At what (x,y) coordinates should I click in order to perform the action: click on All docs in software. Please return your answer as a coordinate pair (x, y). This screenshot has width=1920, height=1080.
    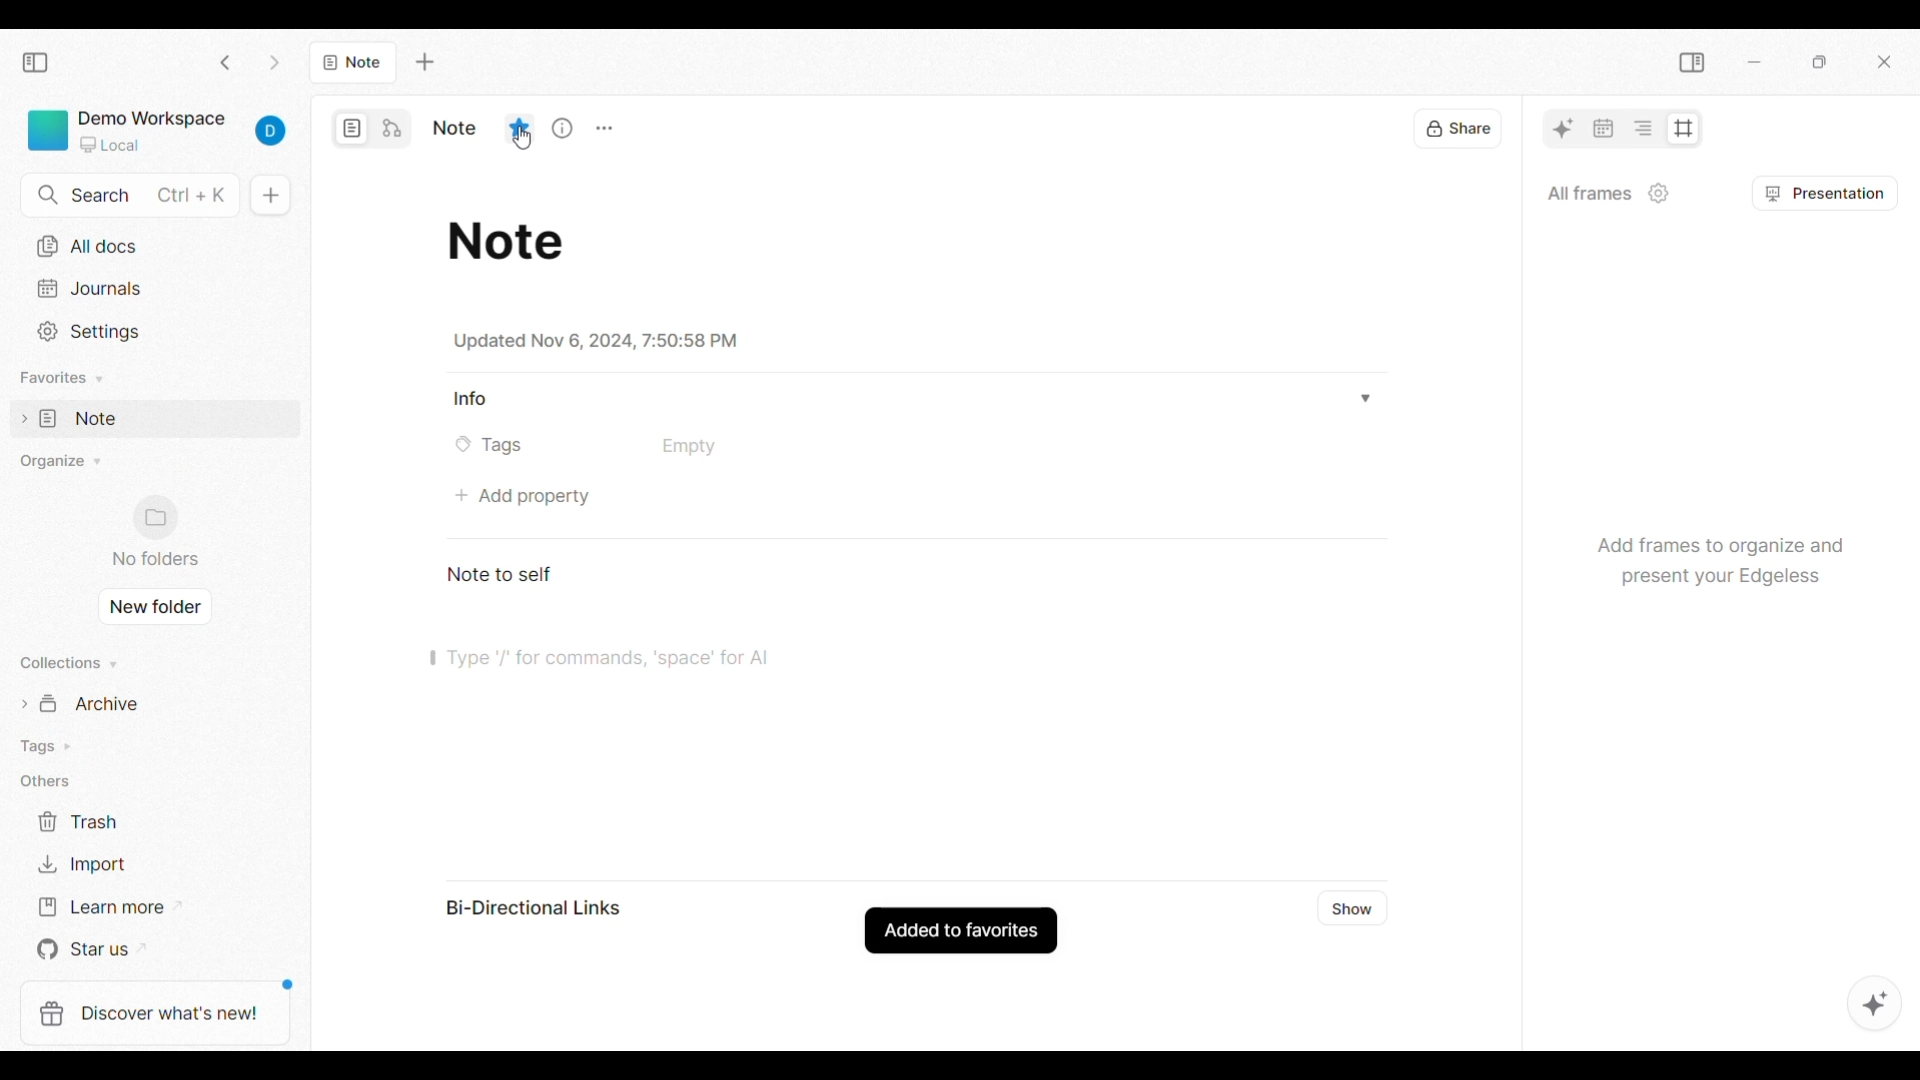
    Looking at the image, I should click on (152, 248).